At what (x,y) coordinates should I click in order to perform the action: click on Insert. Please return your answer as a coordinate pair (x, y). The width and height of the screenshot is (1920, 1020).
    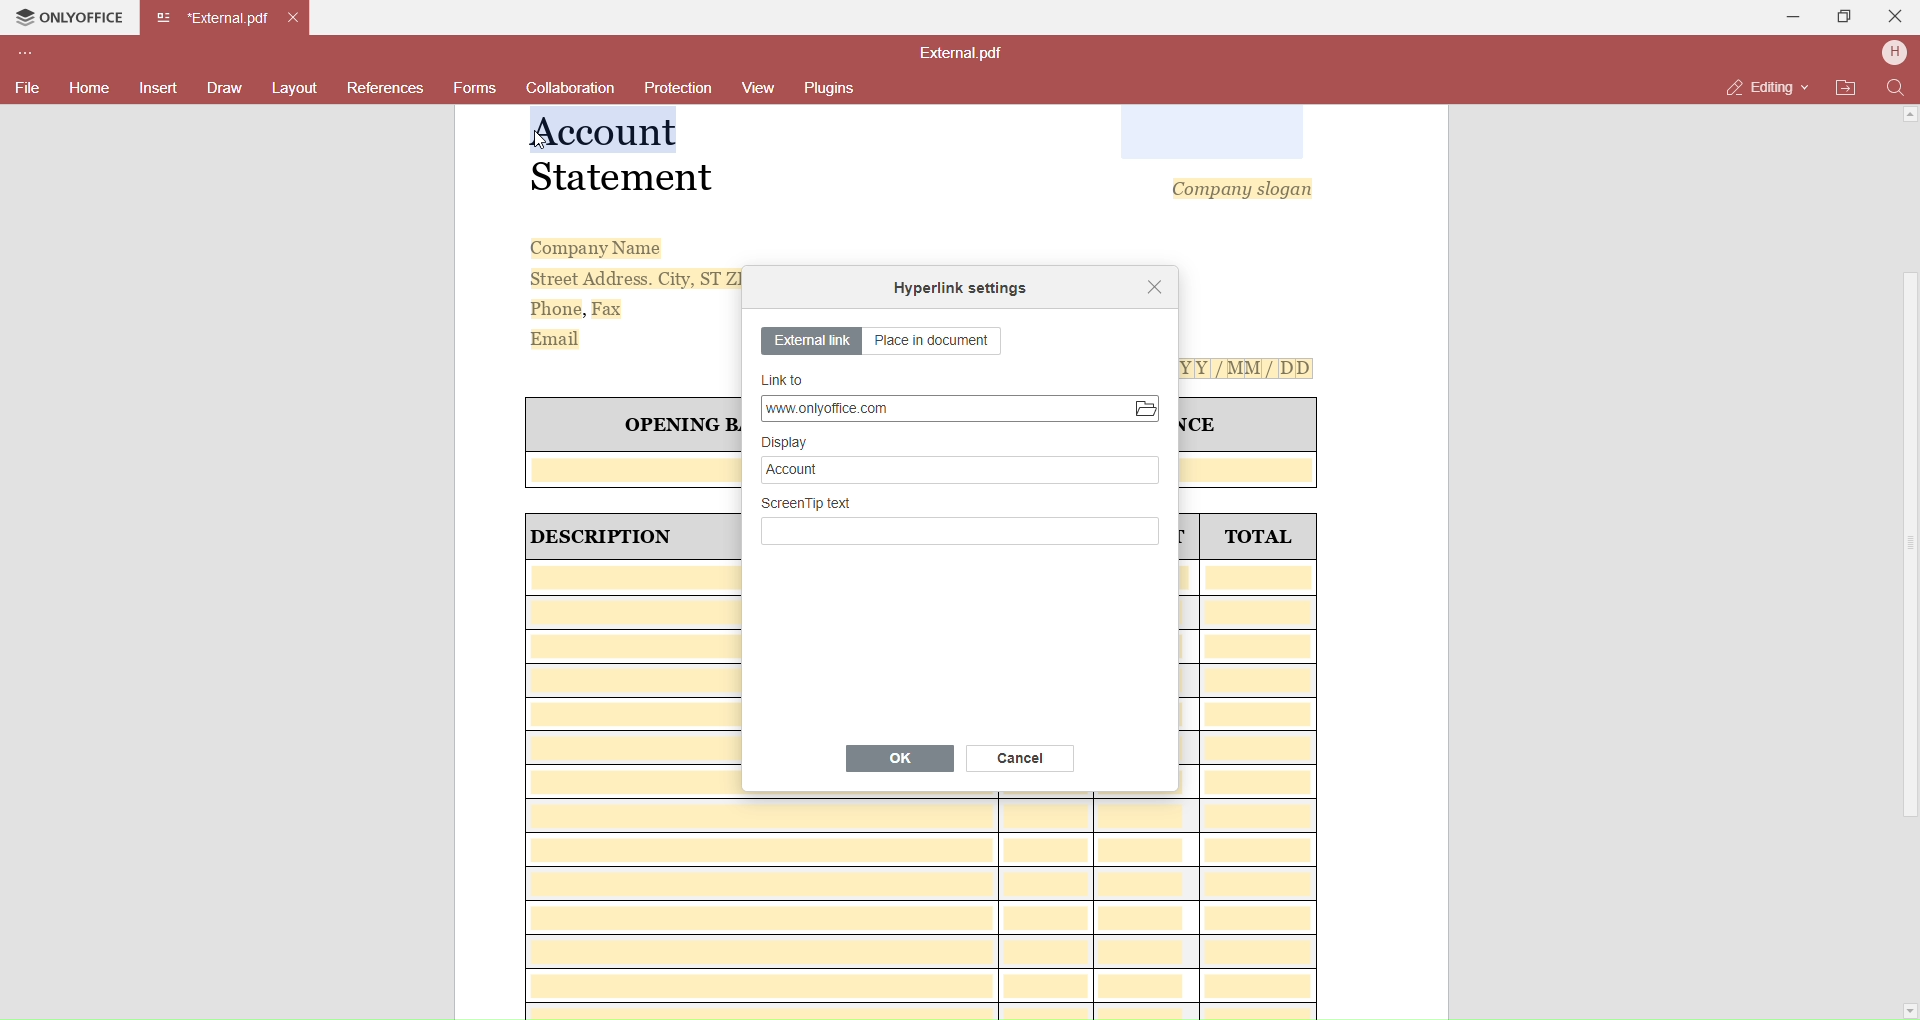
    Looking at the image, I should click on (161, 88).